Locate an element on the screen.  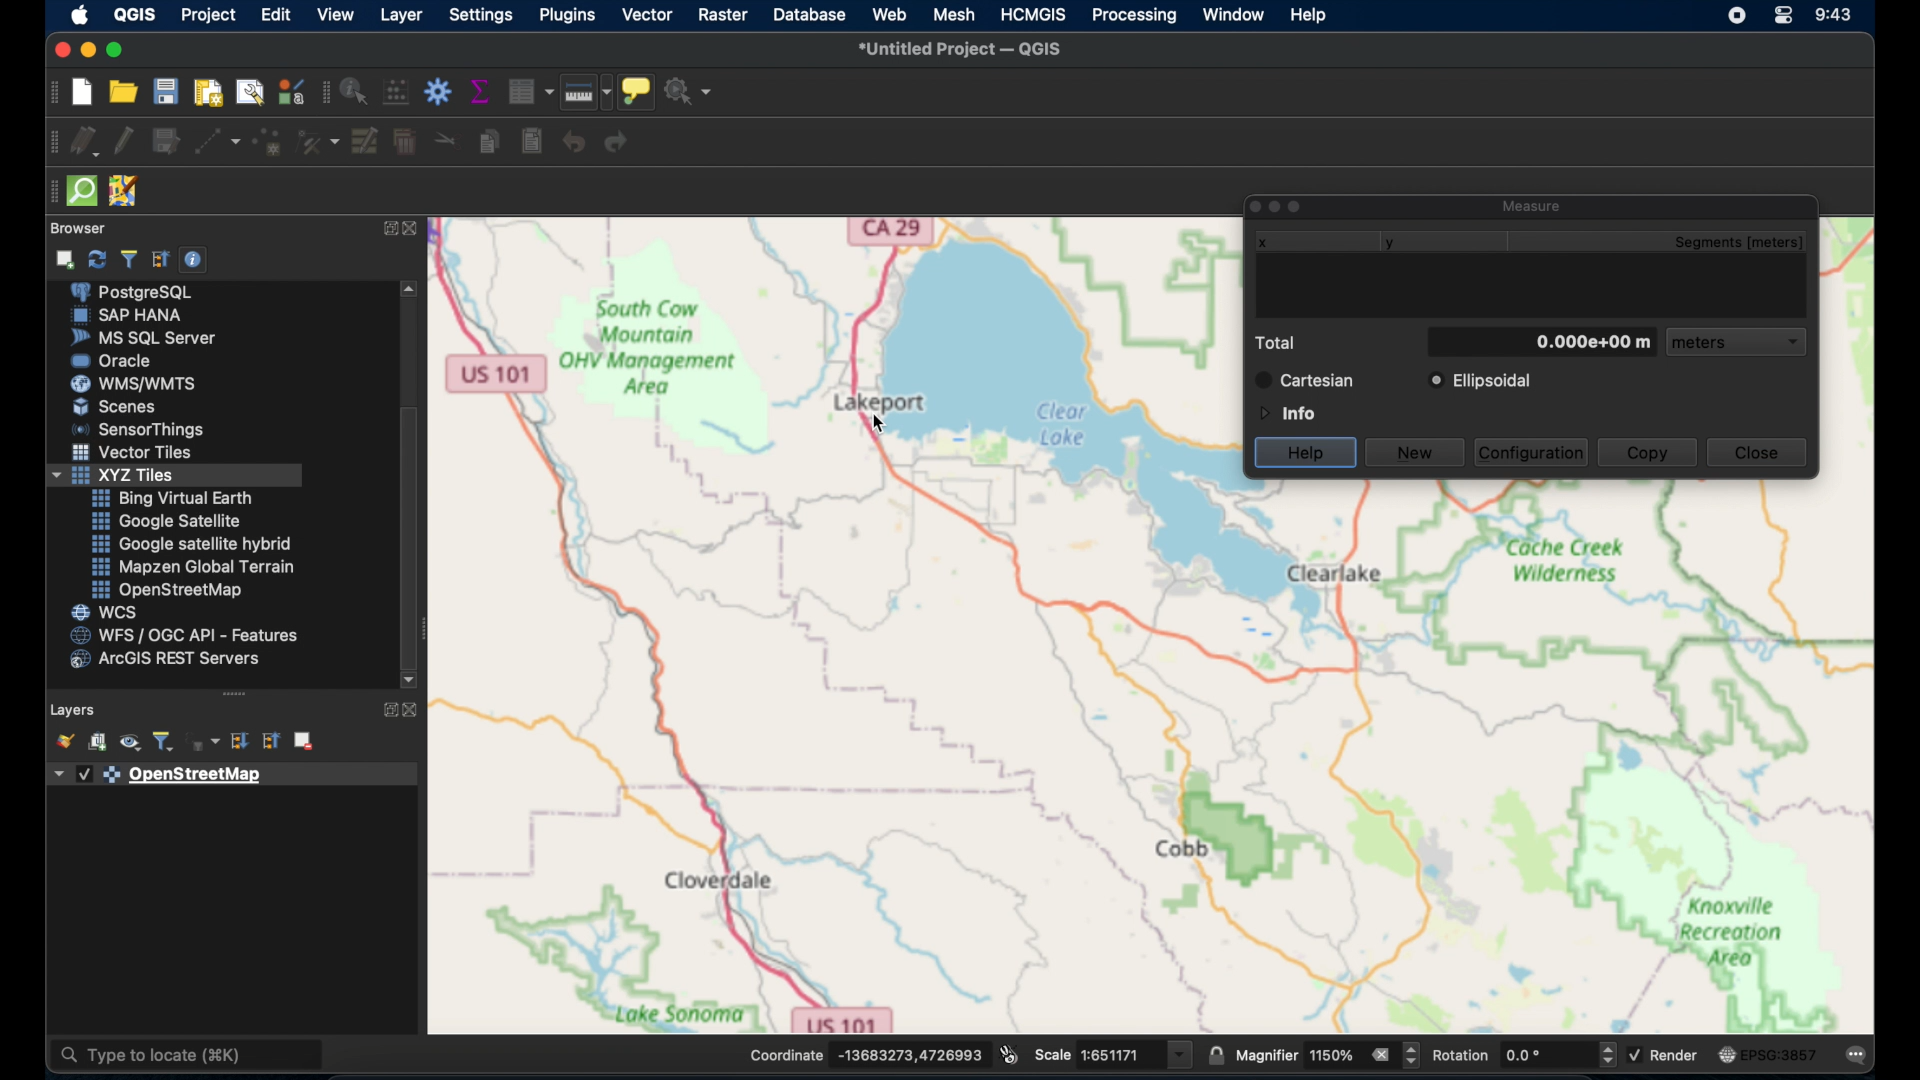
coordinate is located at coordinates (866, 1053).